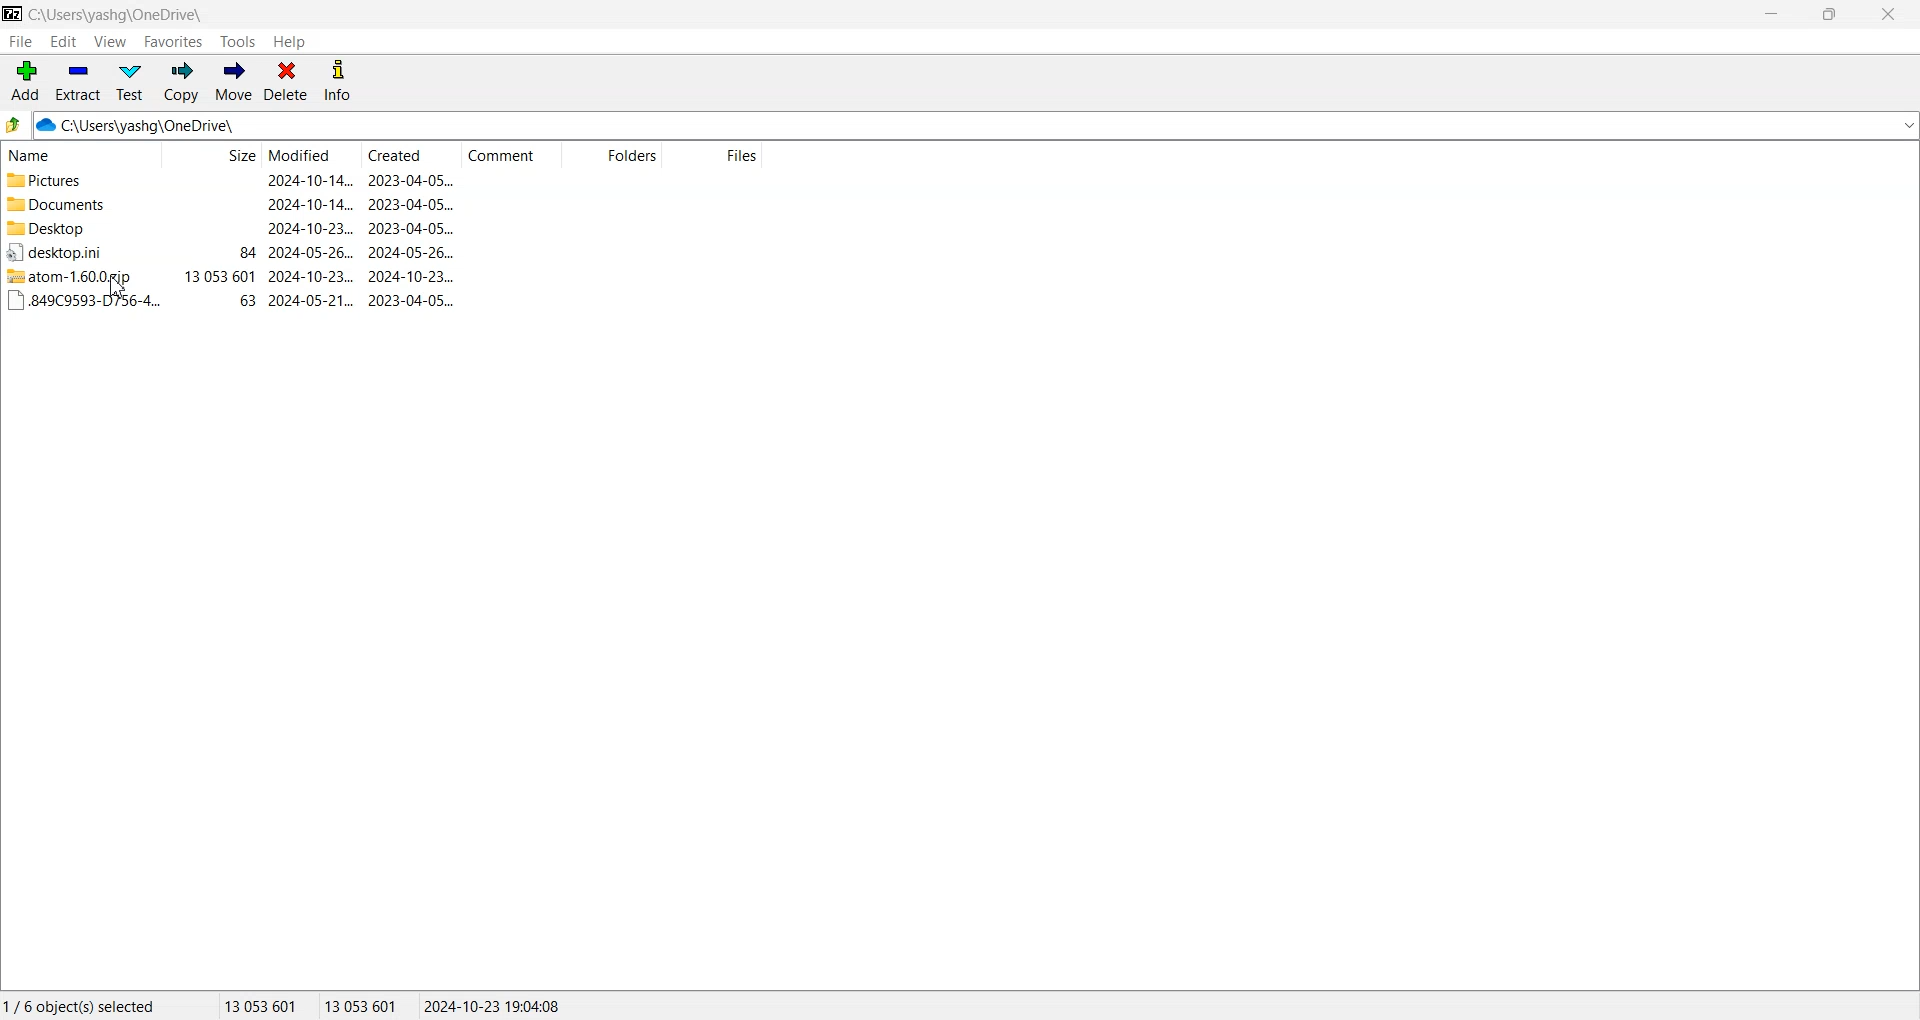  What do you see at coordinates (63, 41) in the screenshot?
I see `Edit` at bounding box center [63, 41].